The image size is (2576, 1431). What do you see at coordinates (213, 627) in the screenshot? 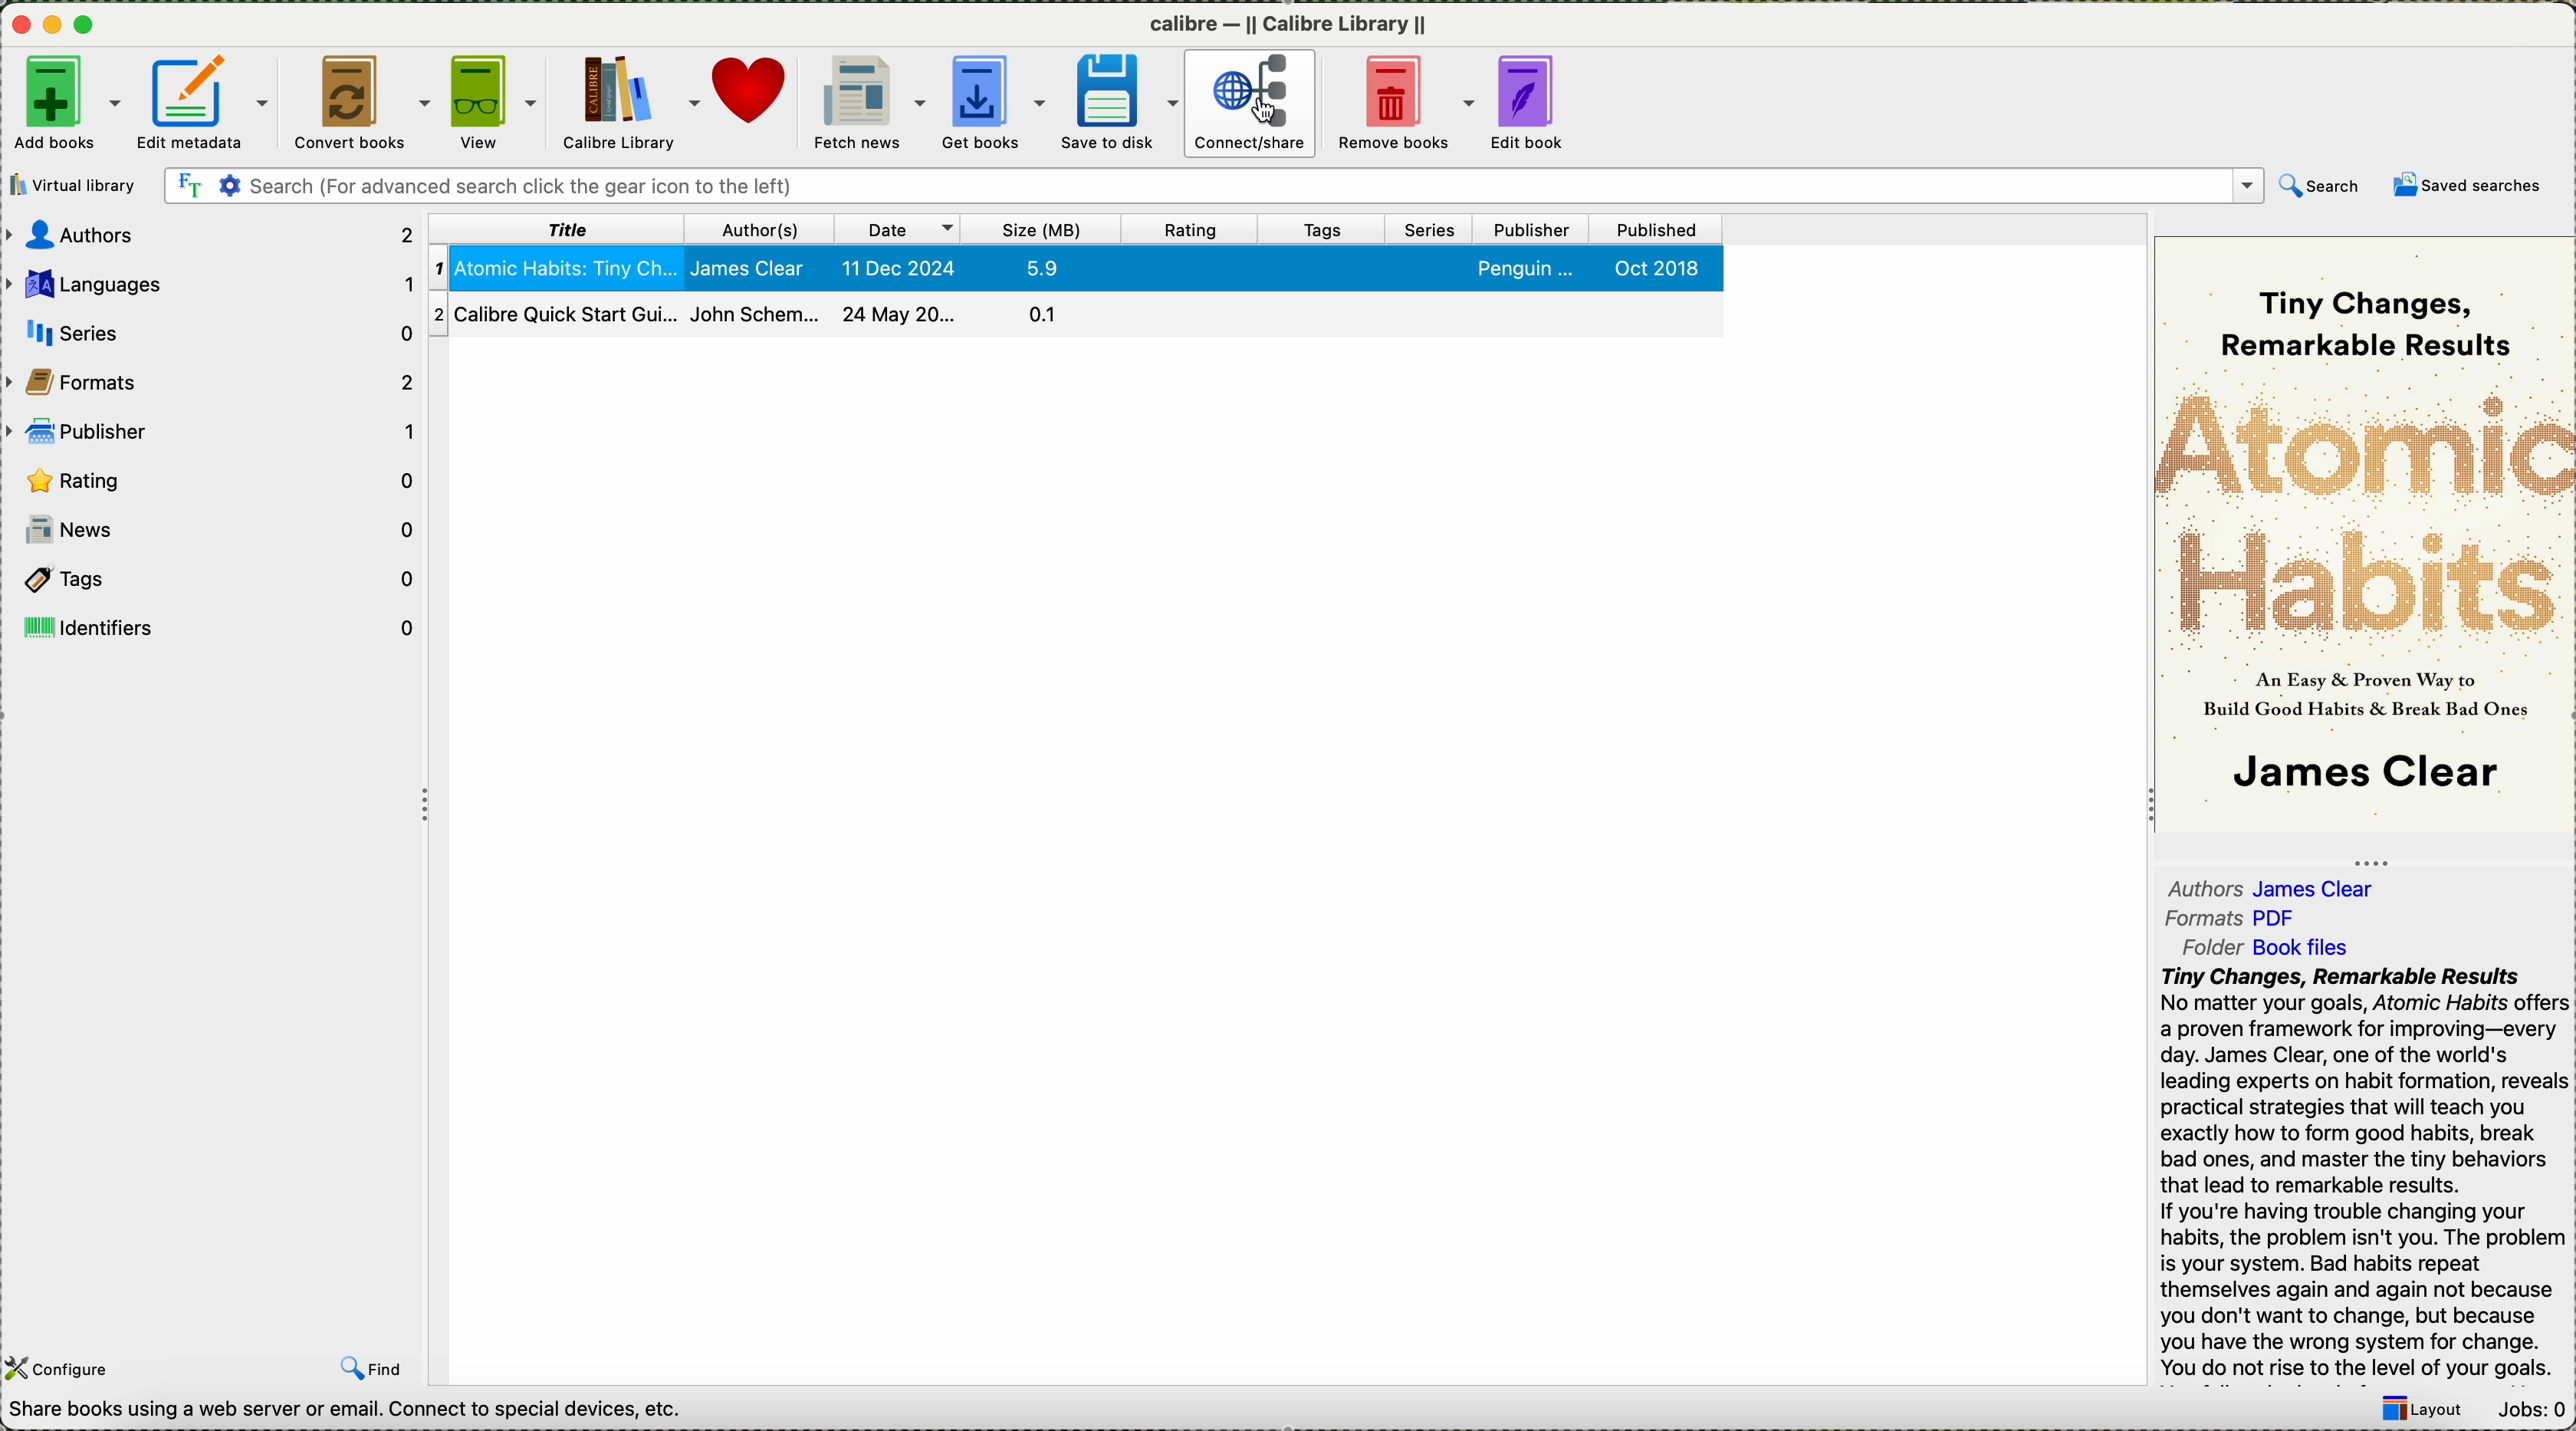
I see `identifiers` at bounding box center [213, 627].